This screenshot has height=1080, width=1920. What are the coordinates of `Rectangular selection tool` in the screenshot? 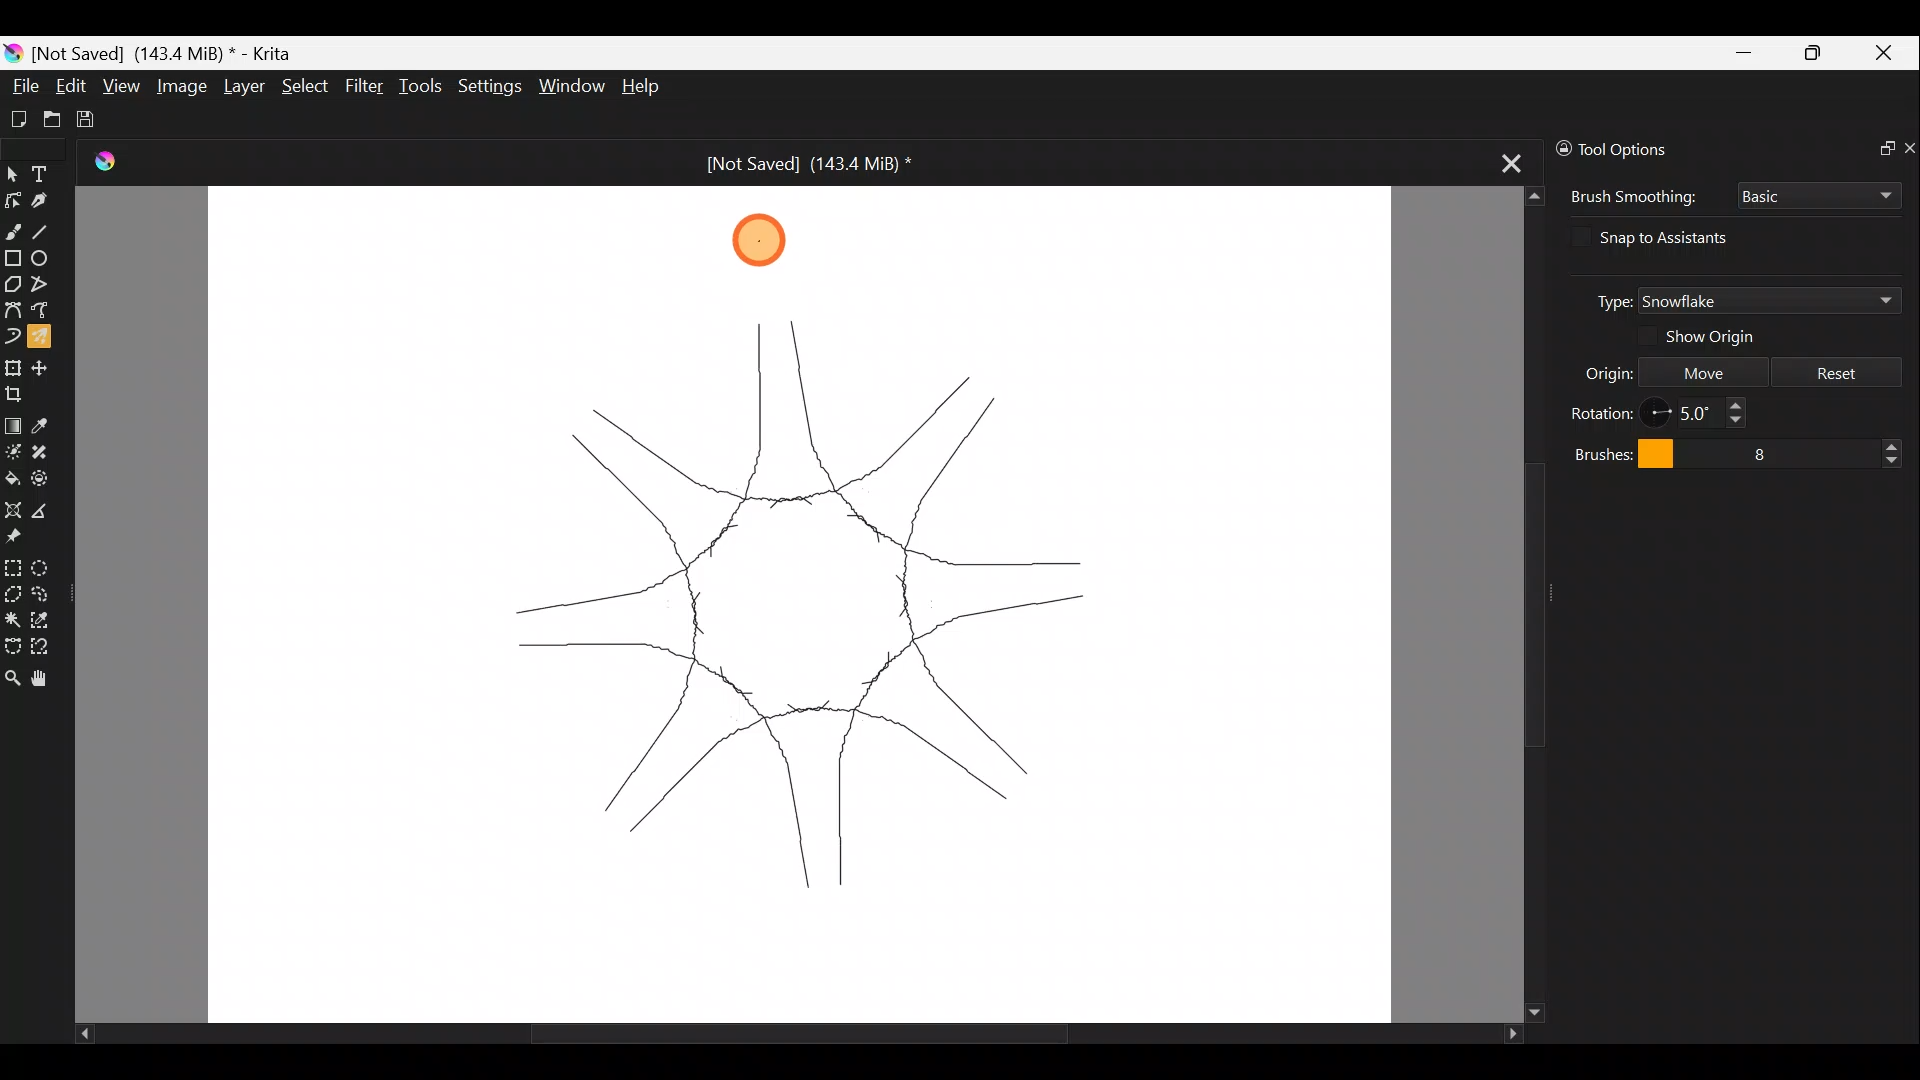 It's located at (12, 565).